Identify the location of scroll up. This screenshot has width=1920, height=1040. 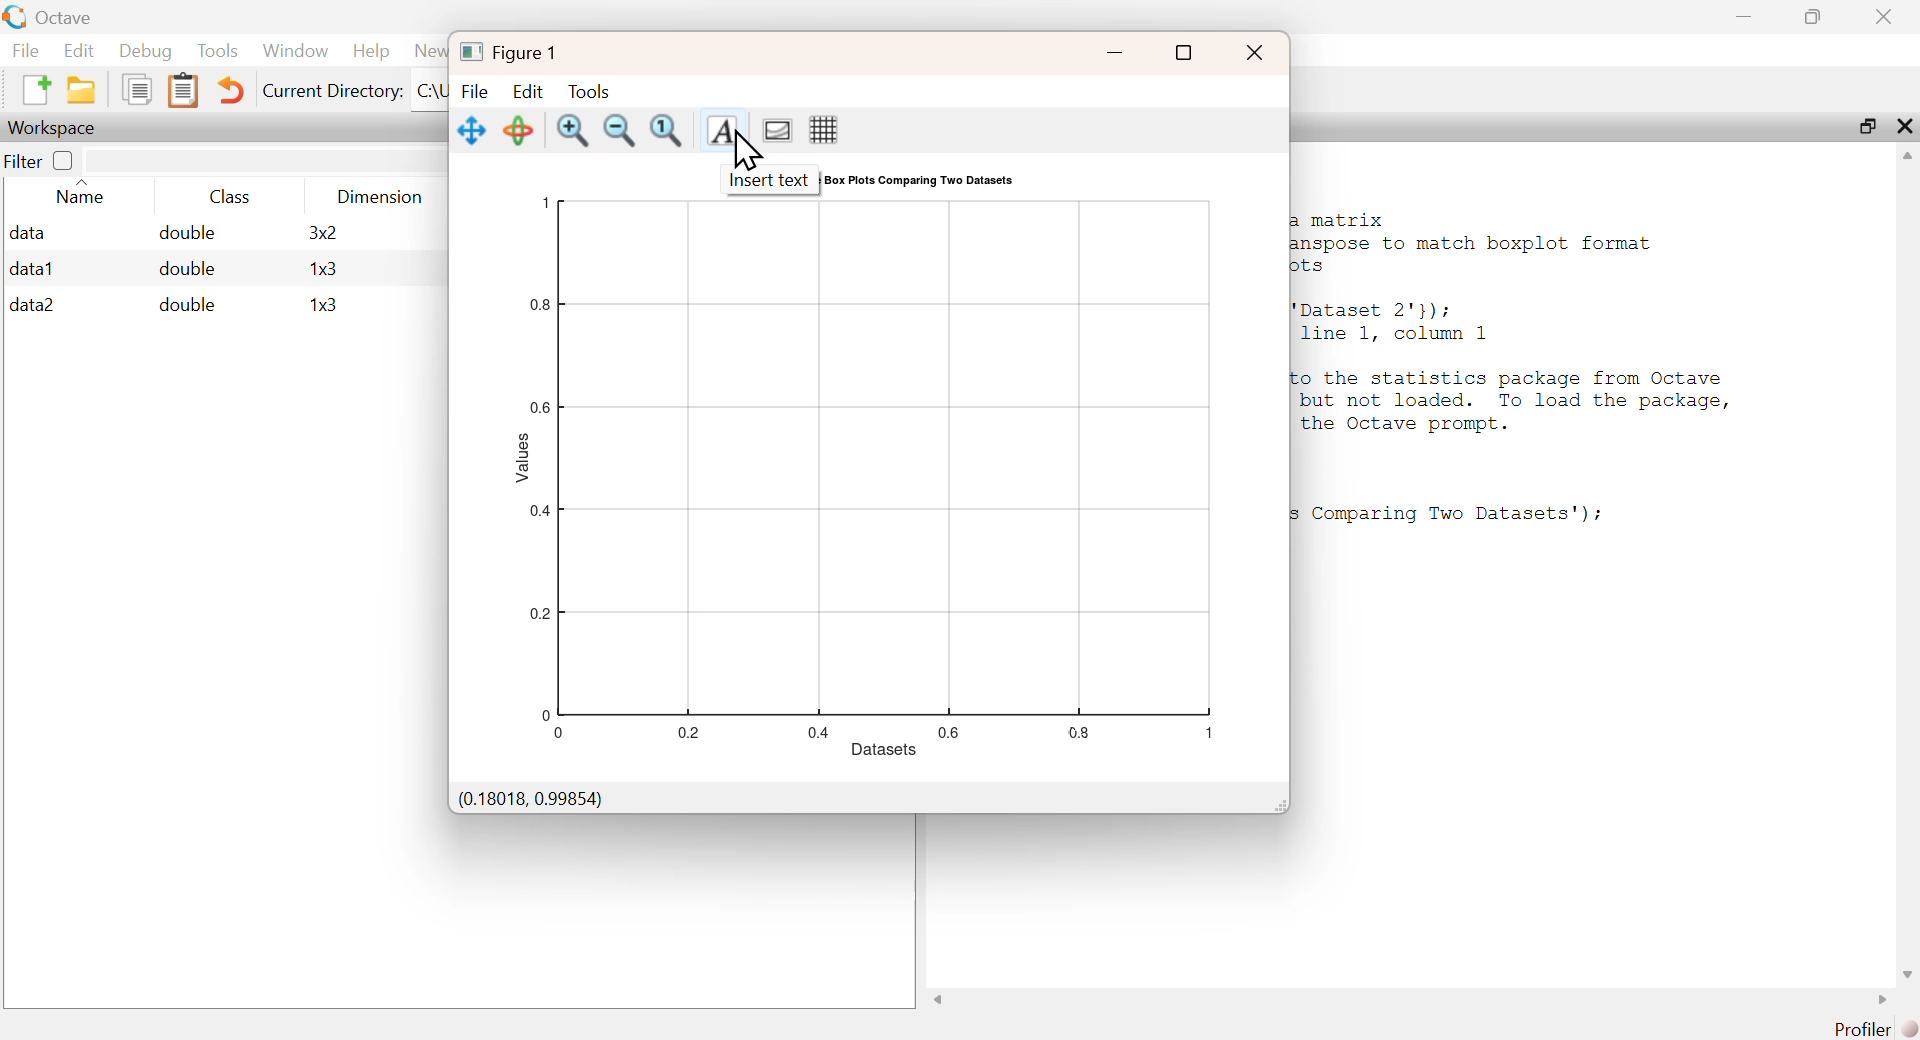
(1905, 159).